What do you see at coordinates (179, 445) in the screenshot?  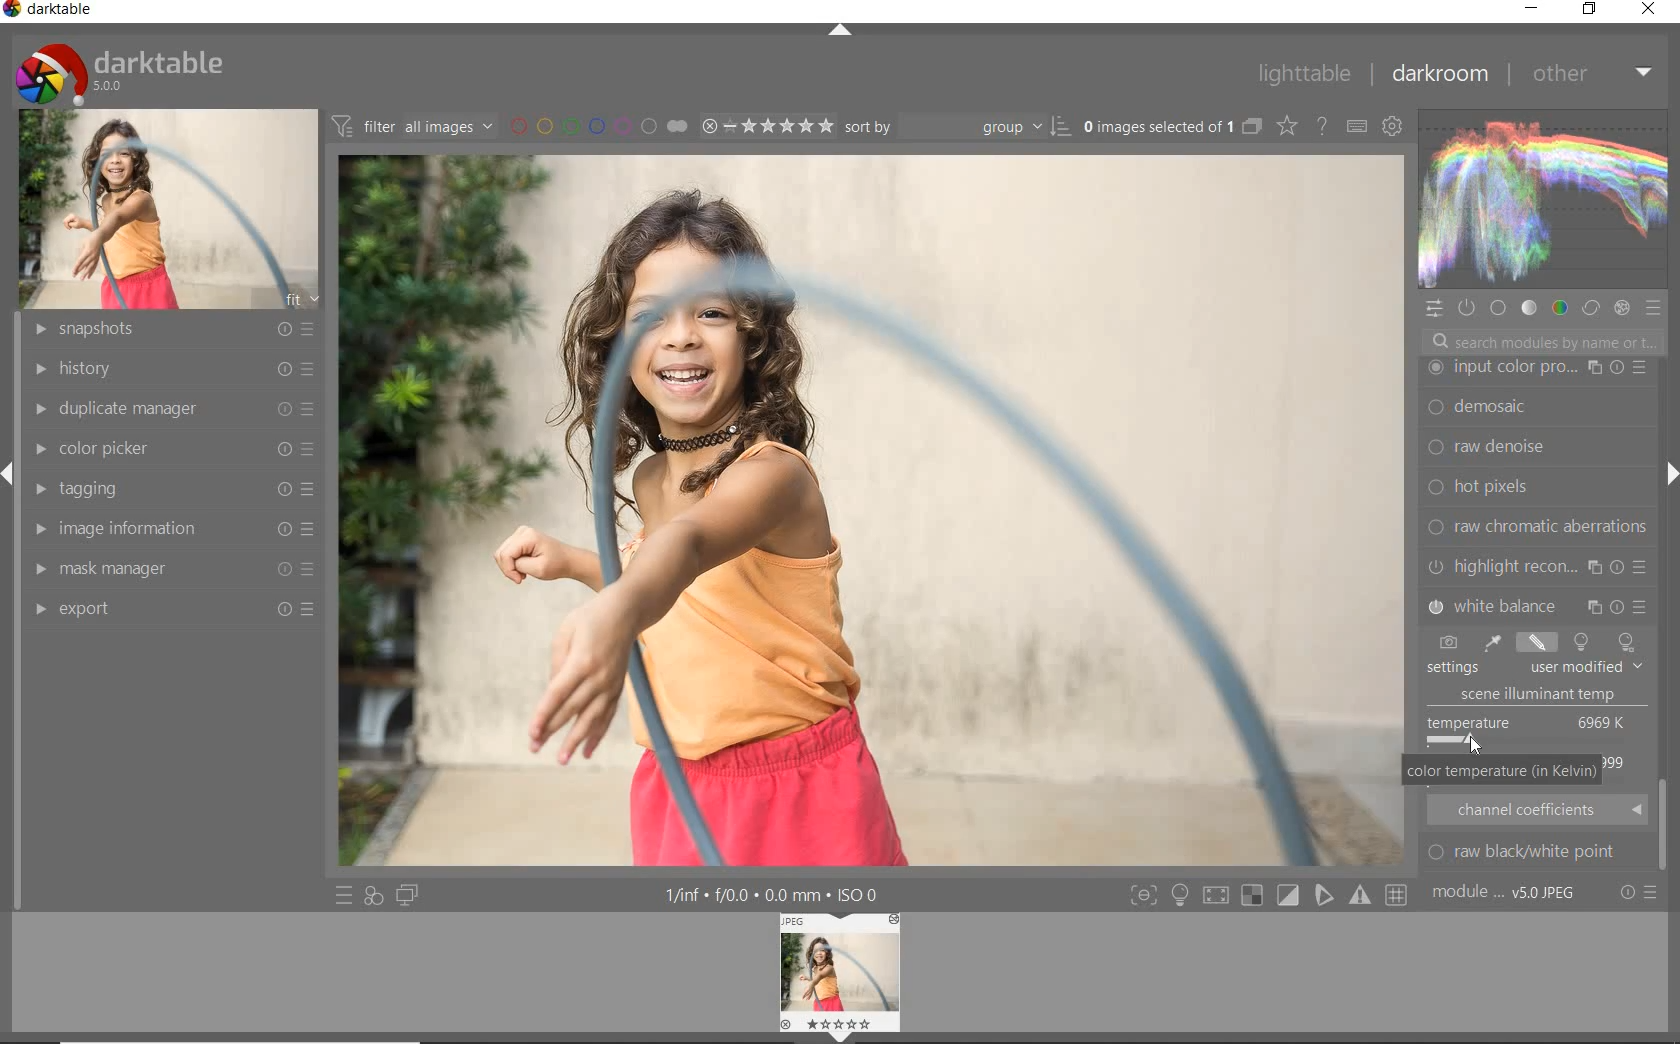 I see `color picker` at bounding box center [179, 445].